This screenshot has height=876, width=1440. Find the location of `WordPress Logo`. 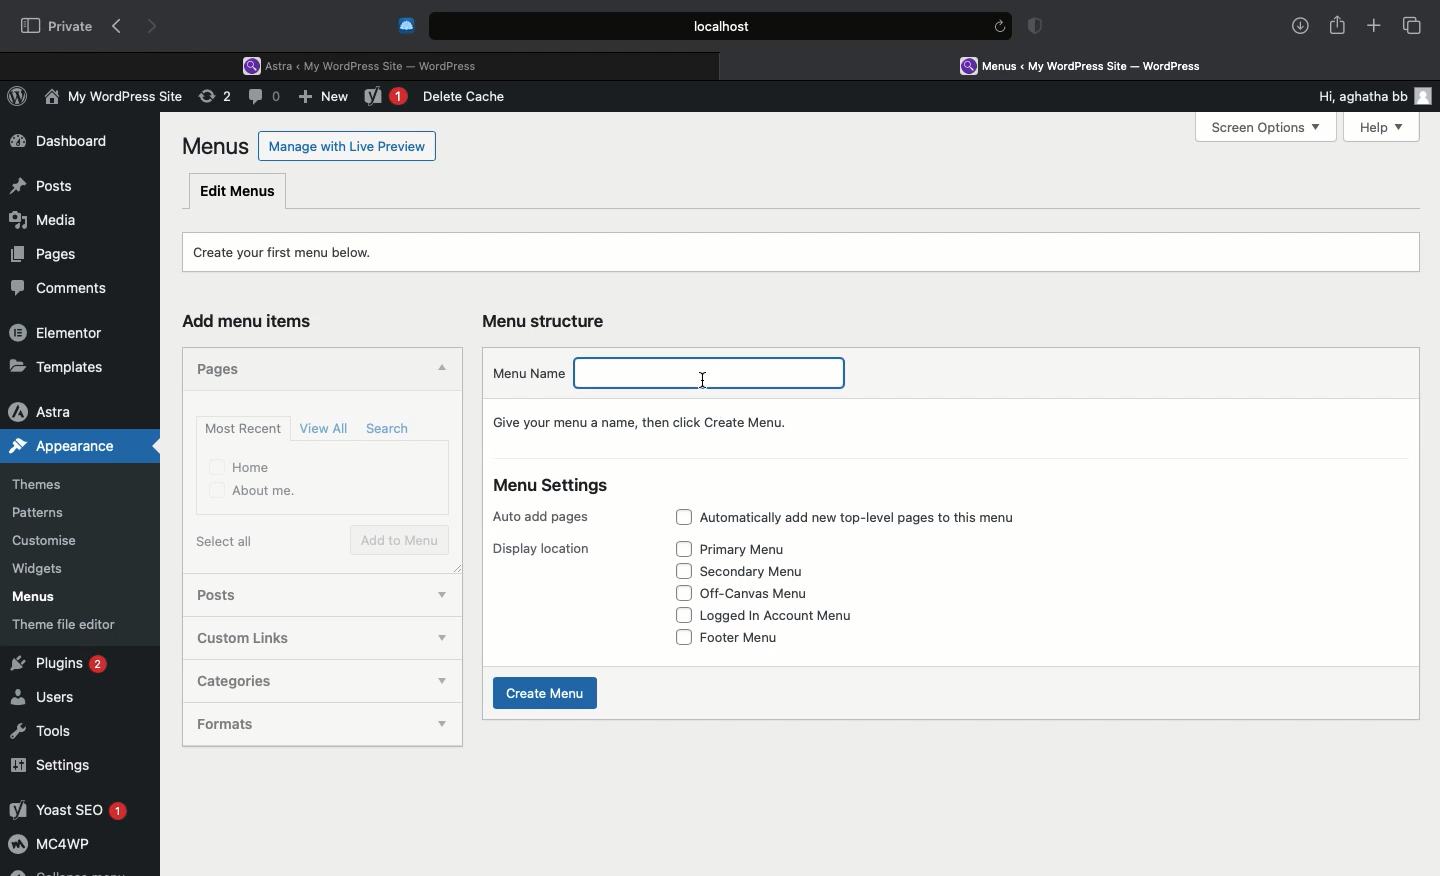

WordPress Logo is located at coordinates (21, 99).